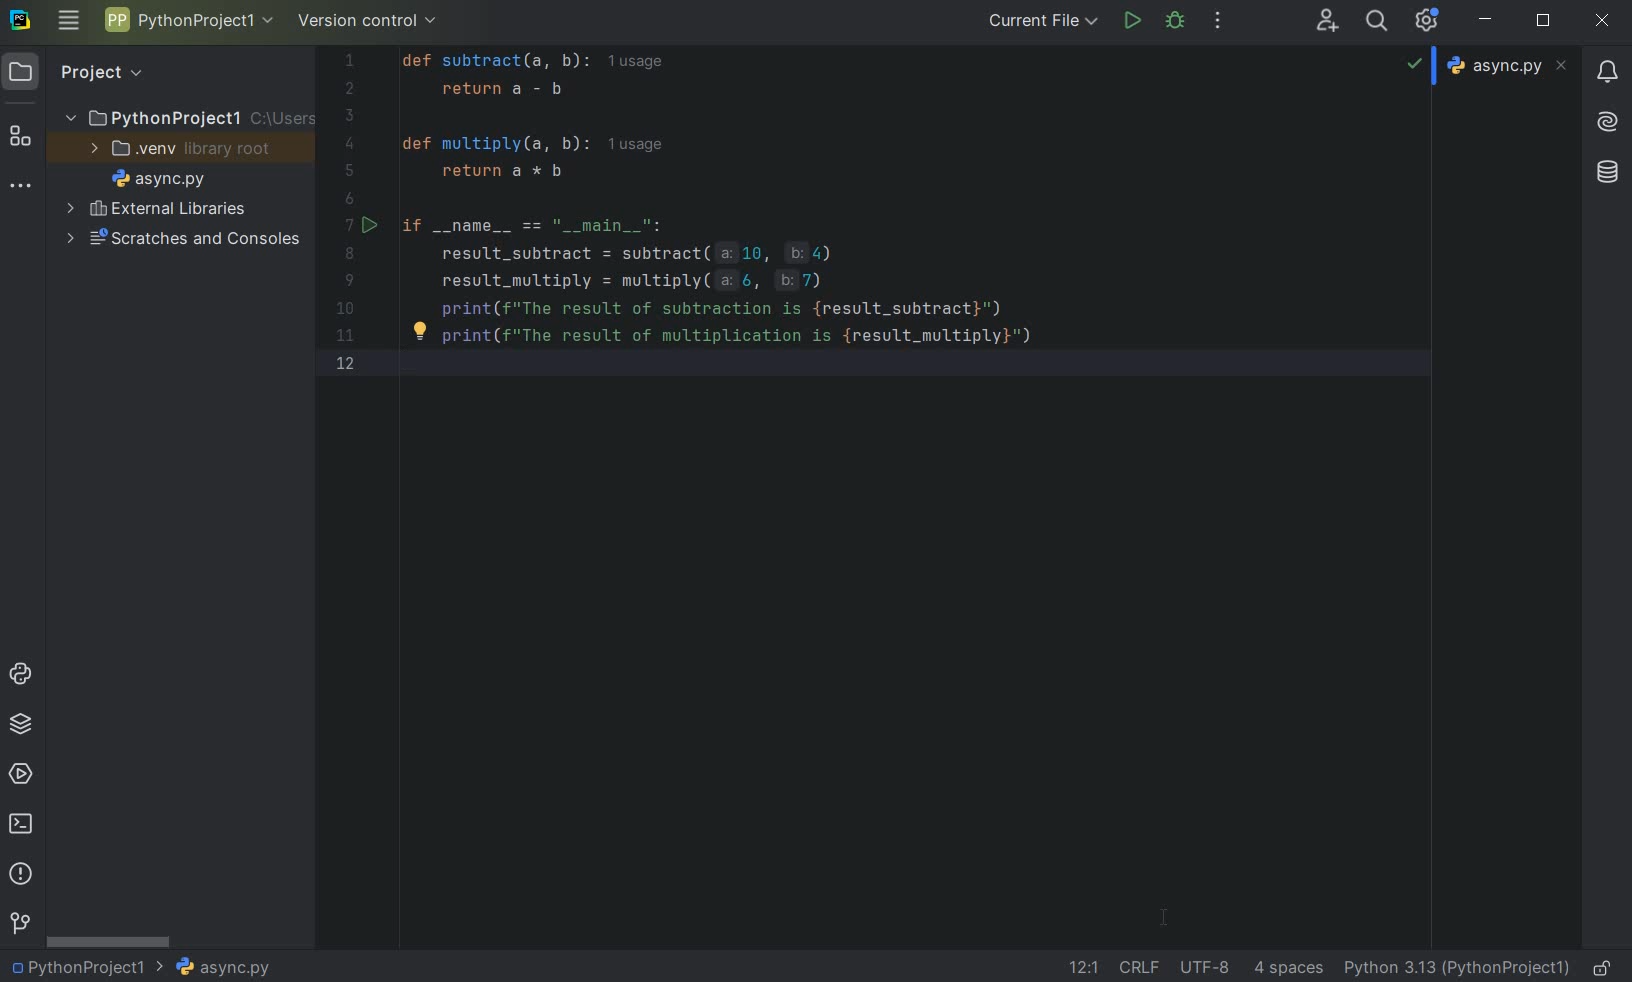 Image resolution: width=1632 pixels, height=982 pixels. Describe the element at coordinates (1603, 20) in the screenshot. I see `close` at that location.